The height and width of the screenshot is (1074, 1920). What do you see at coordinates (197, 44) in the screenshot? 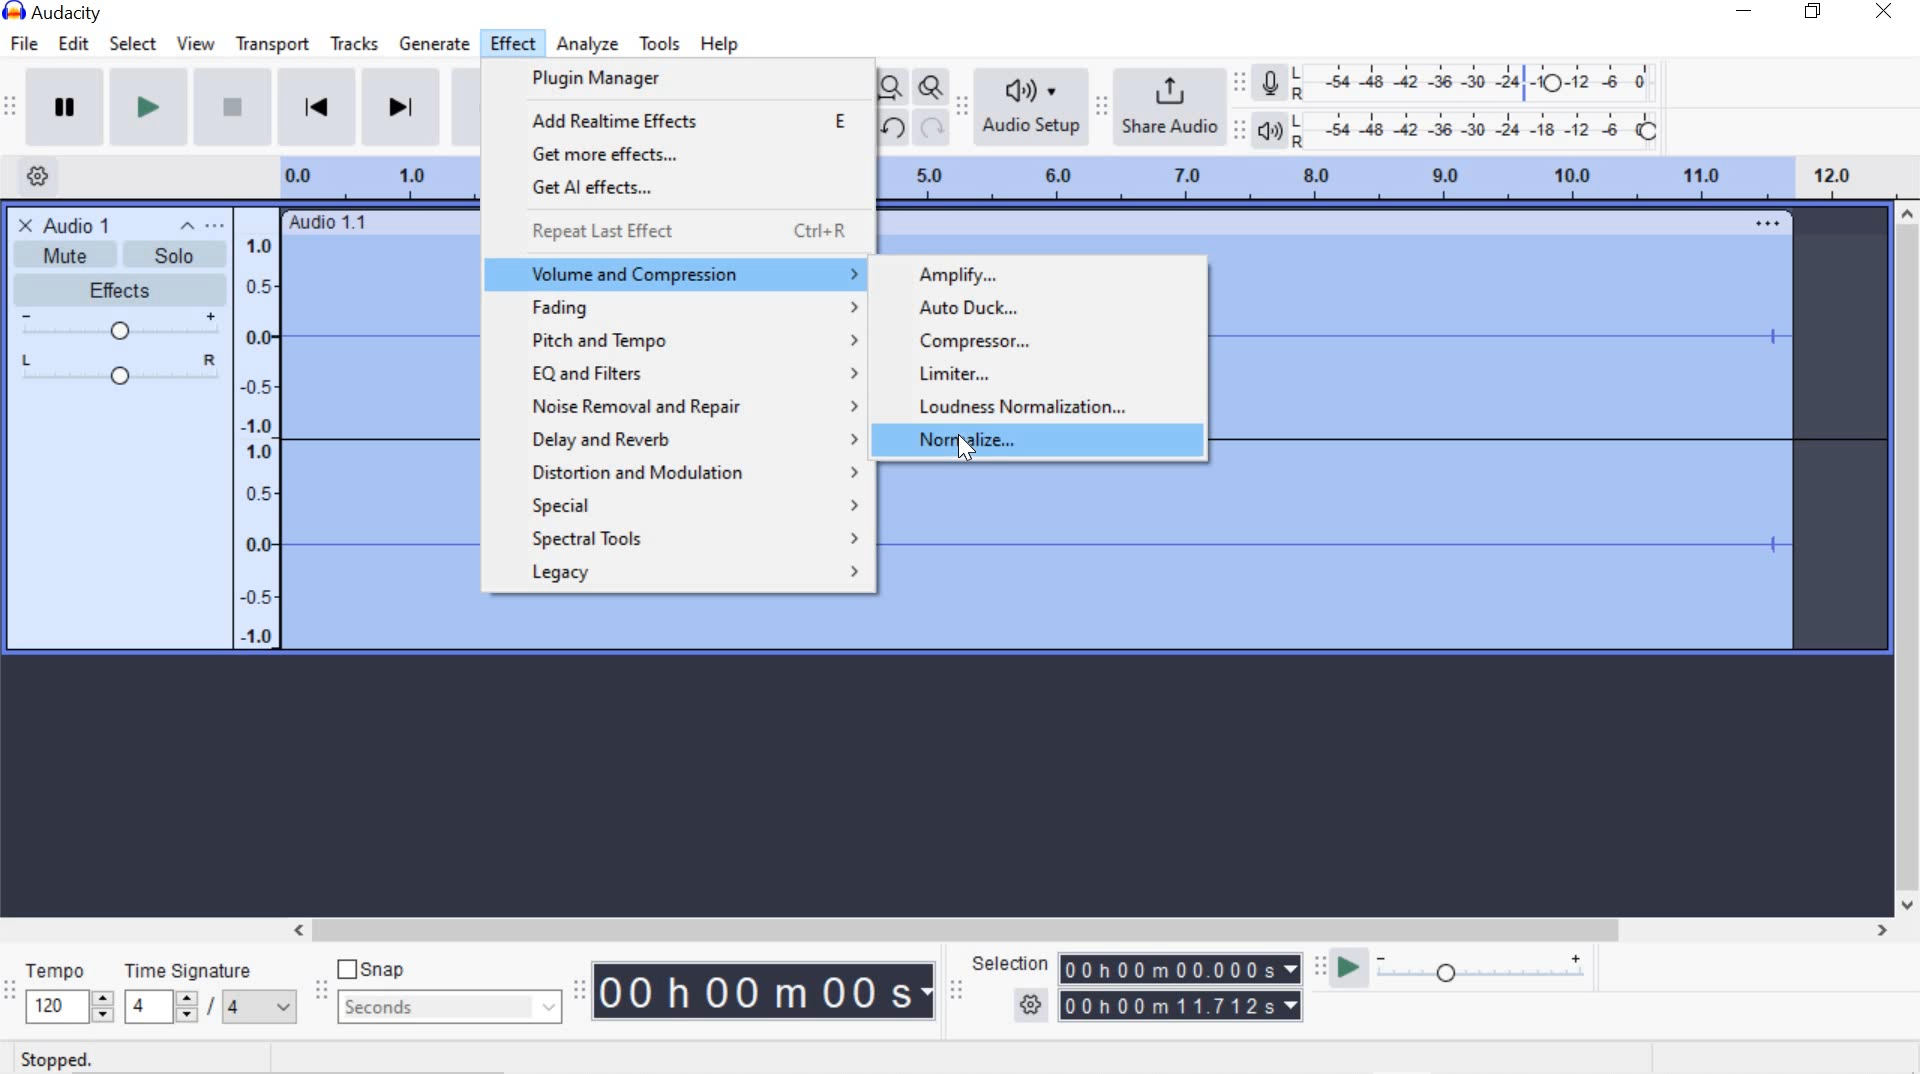
I see `view` at bounding box center [197, 44].